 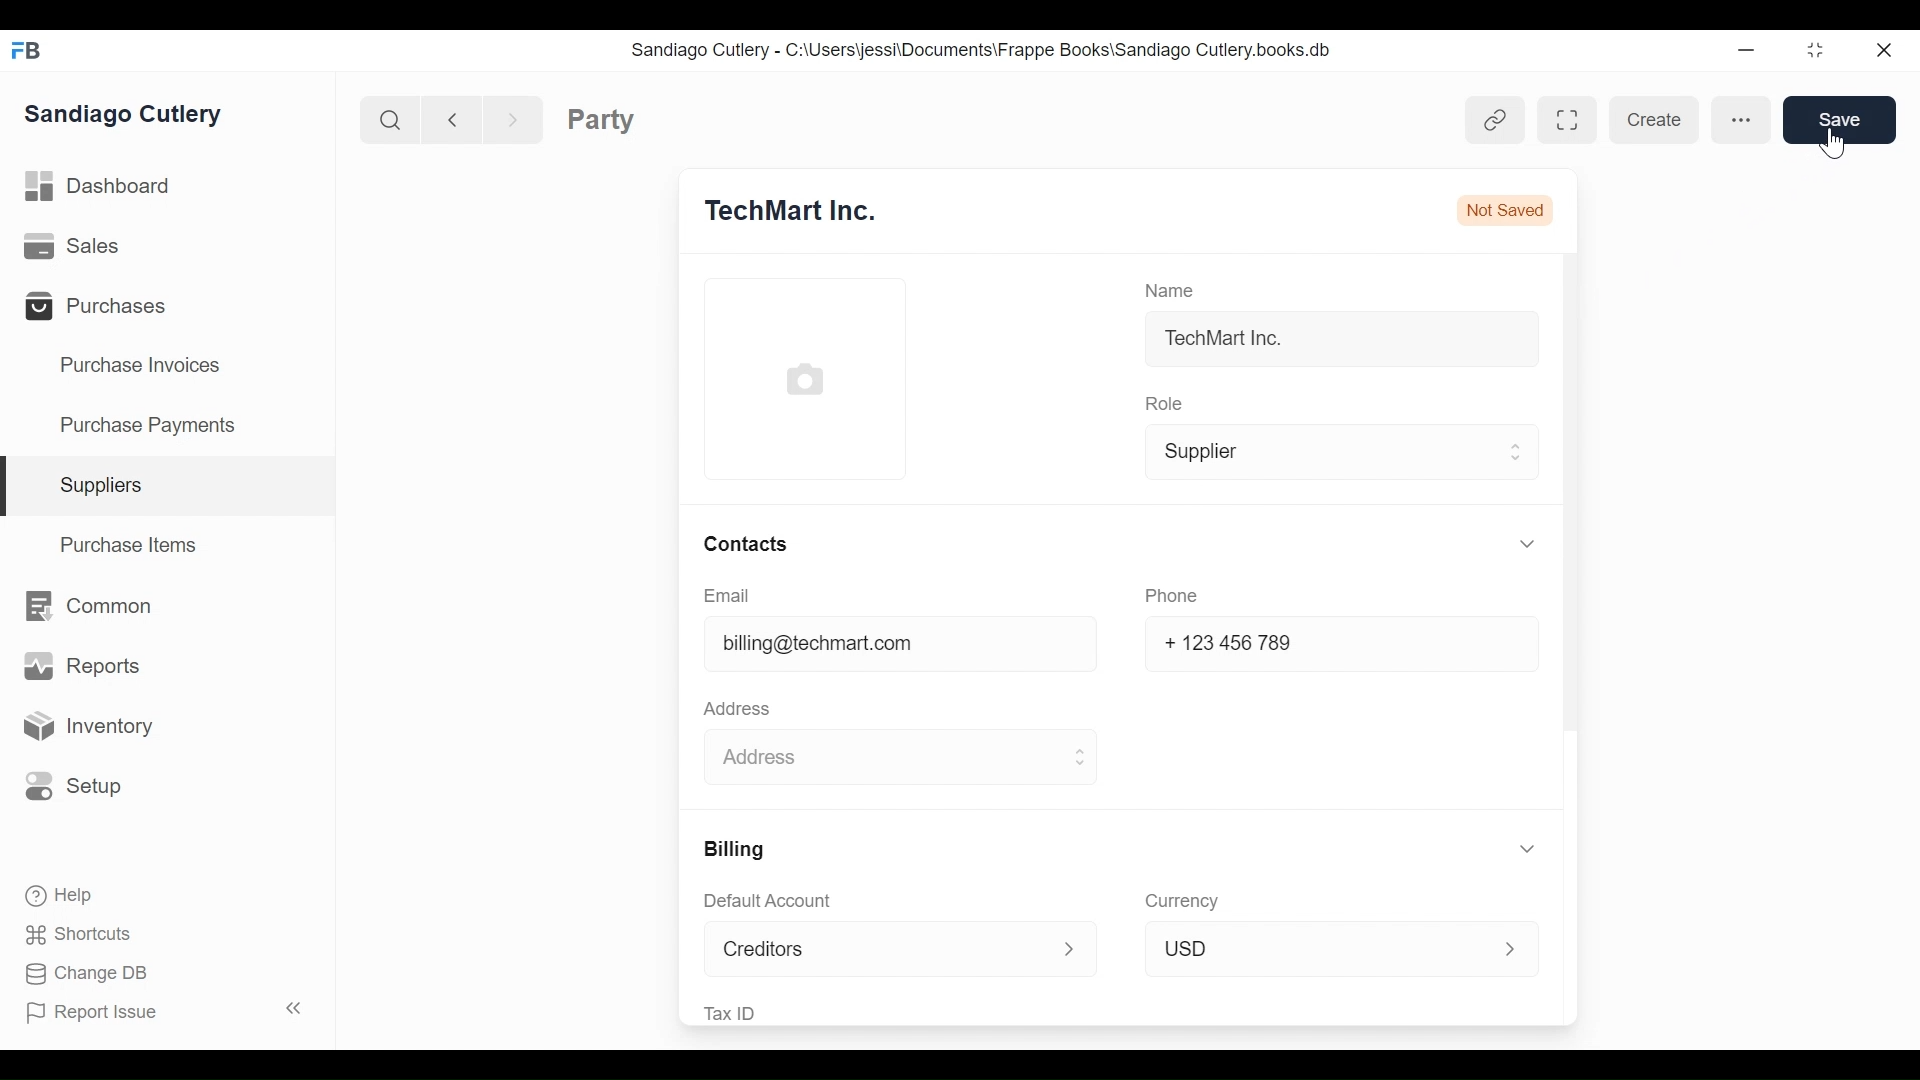 What do you see at coordinates (1844, 148) in the screenshot?
I see `cursor` at bounding box center [1844, 148].